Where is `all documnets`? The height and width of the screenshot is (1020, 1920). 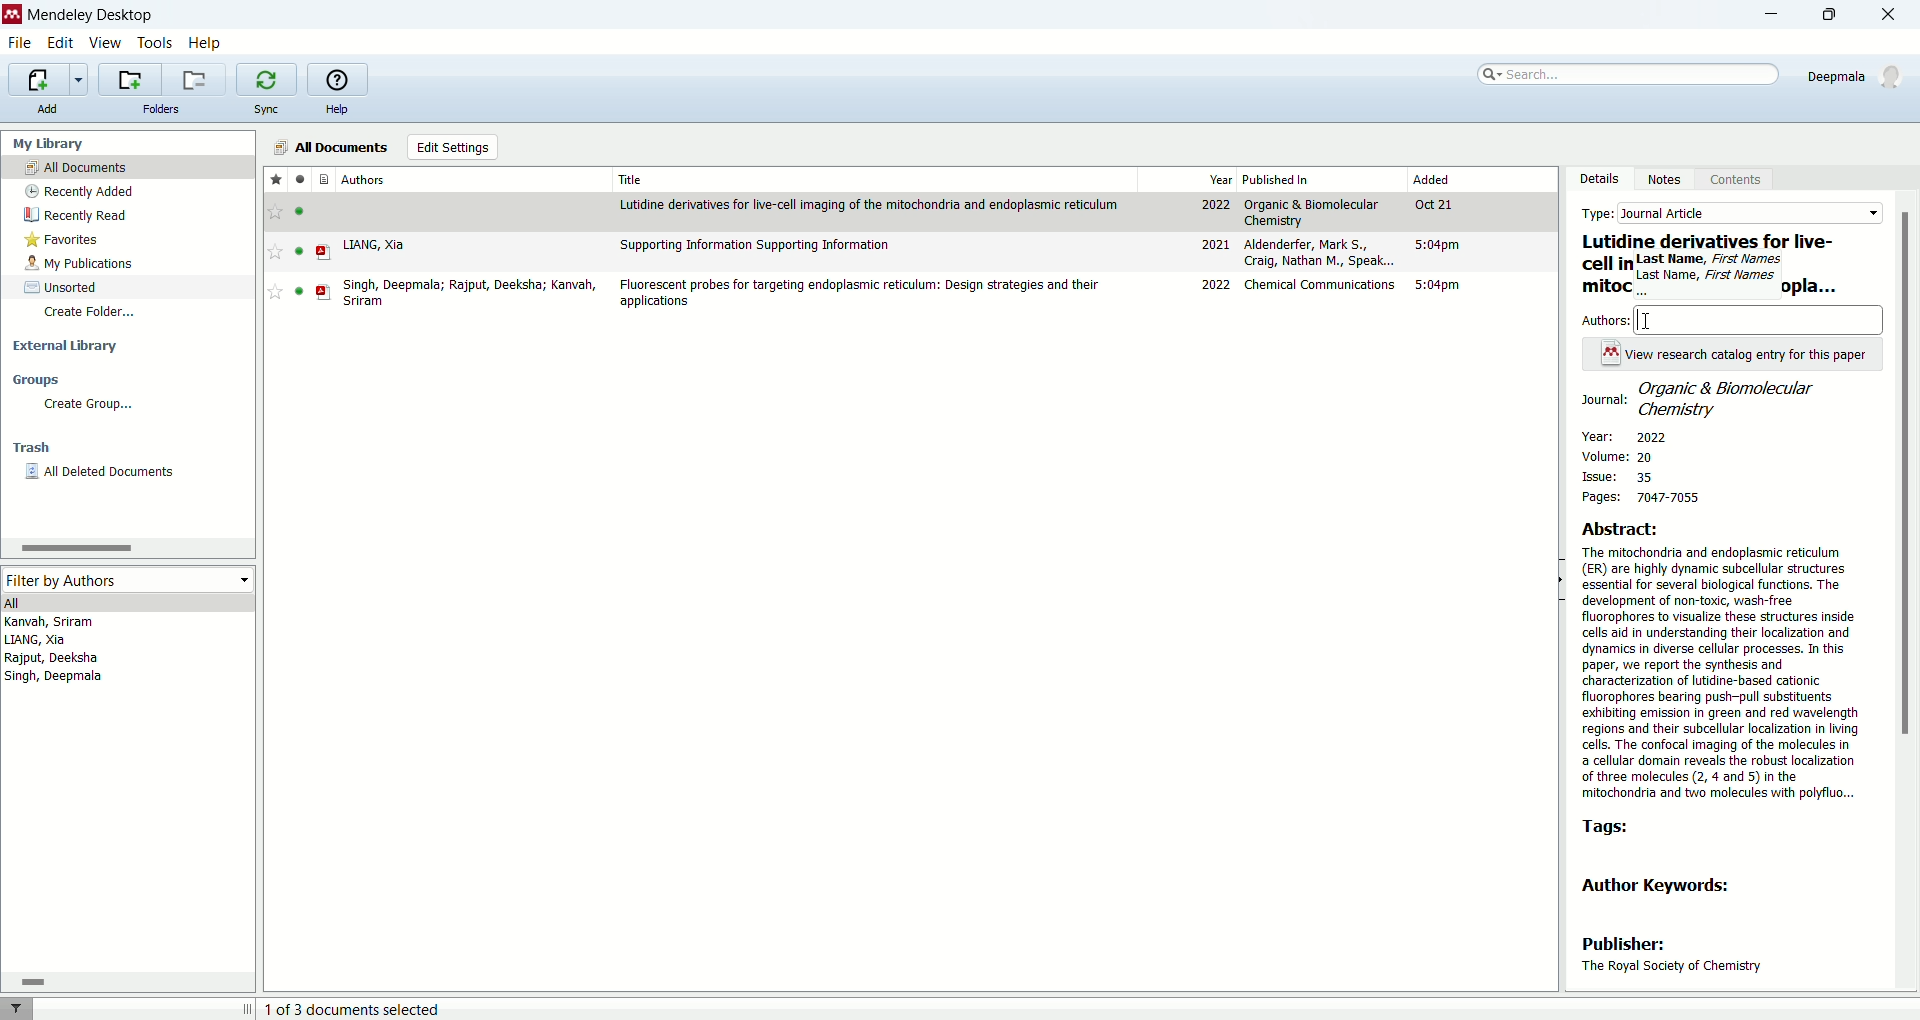 all documnets is located at coordinates (329, 147).